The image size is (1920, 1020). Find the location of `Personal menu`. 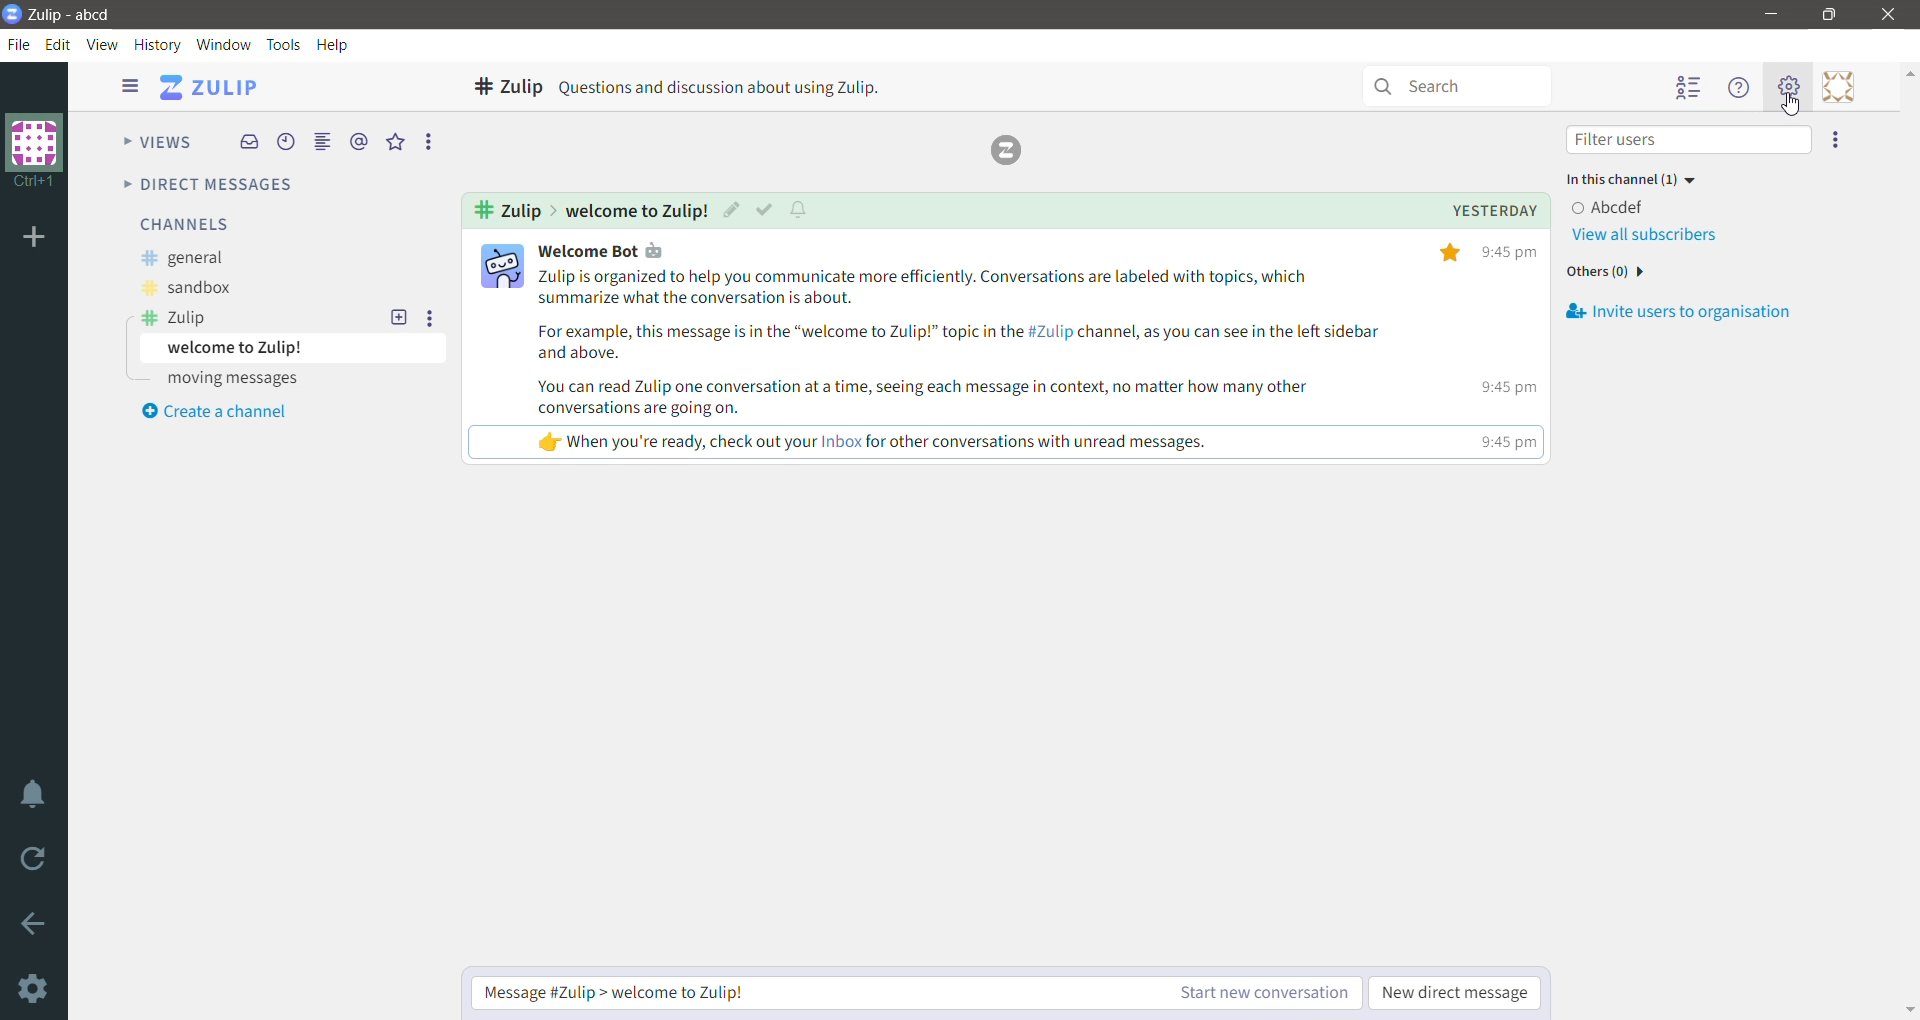

Personal menu is located at coordinates (1839, 87).